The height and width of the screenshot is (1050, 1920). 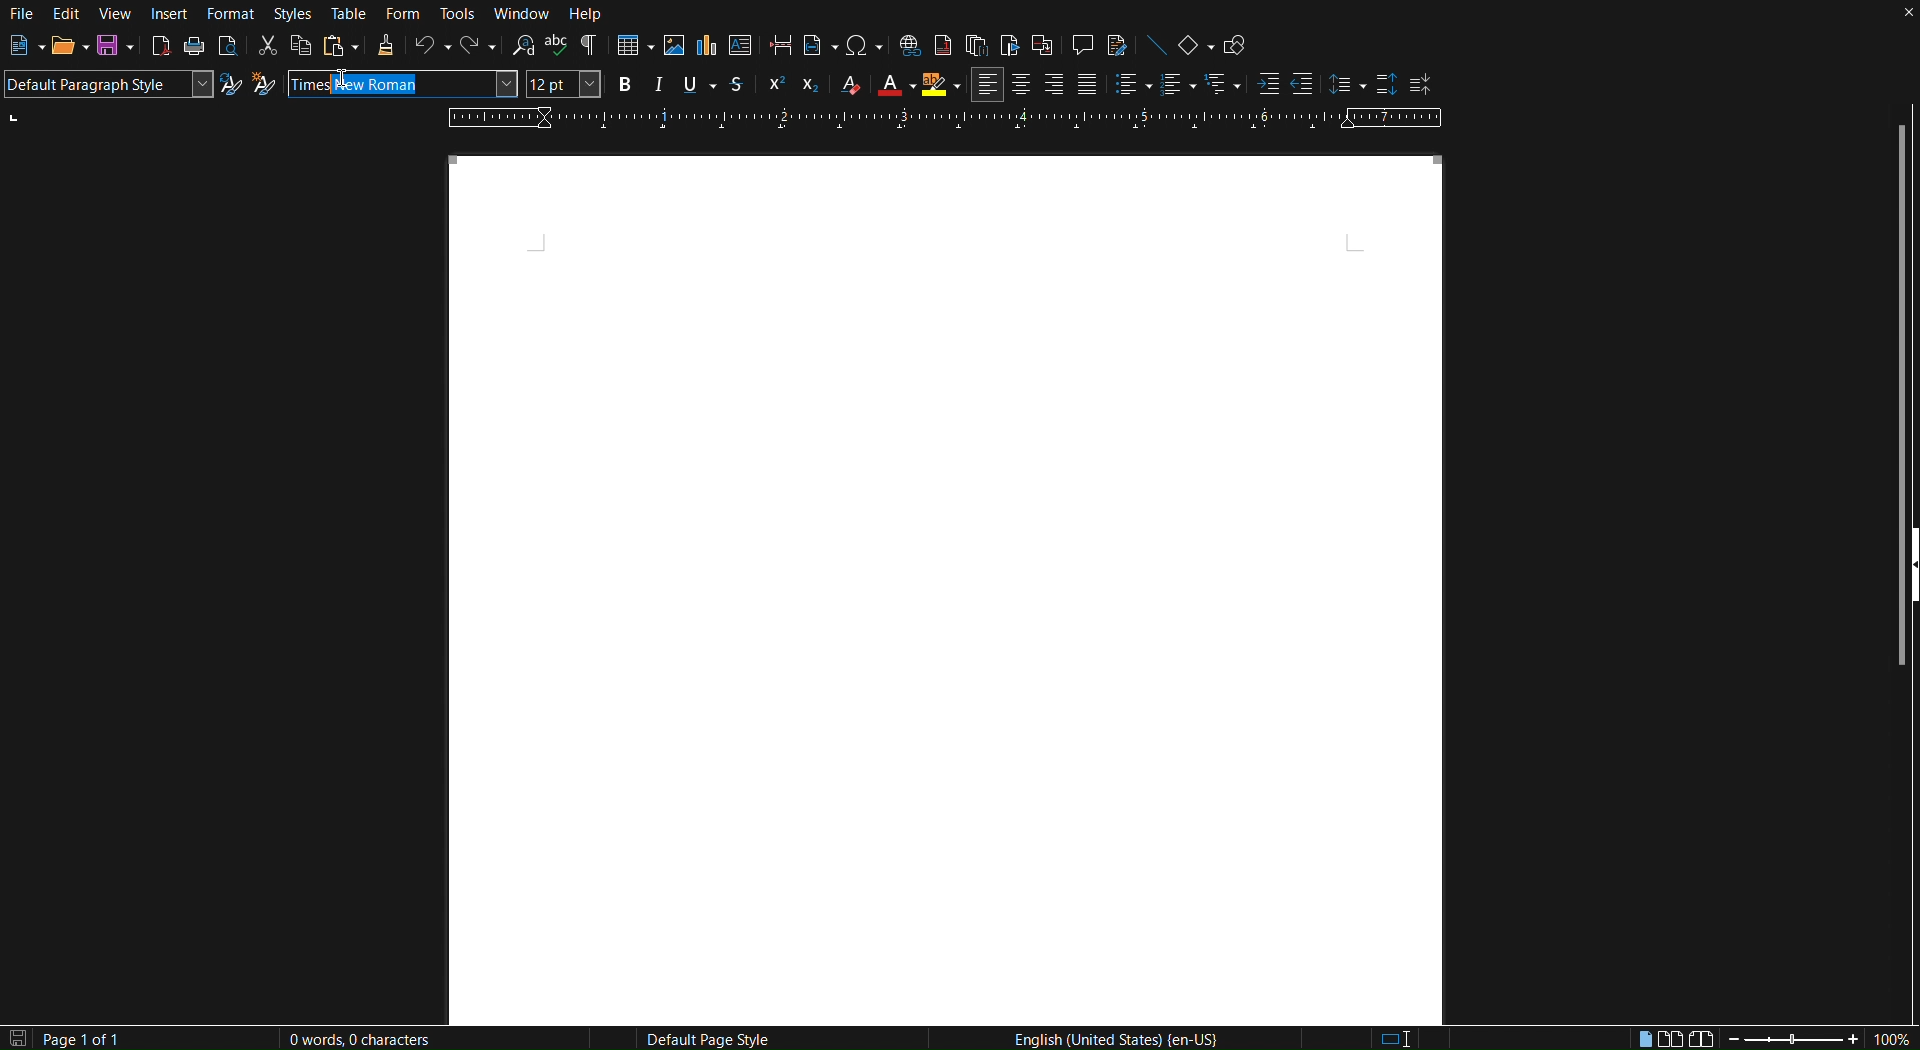 What do you see at coordinates (1079, 48) in the screenshot?
I see `Insert Comment` at bounding box center [1079, 48].